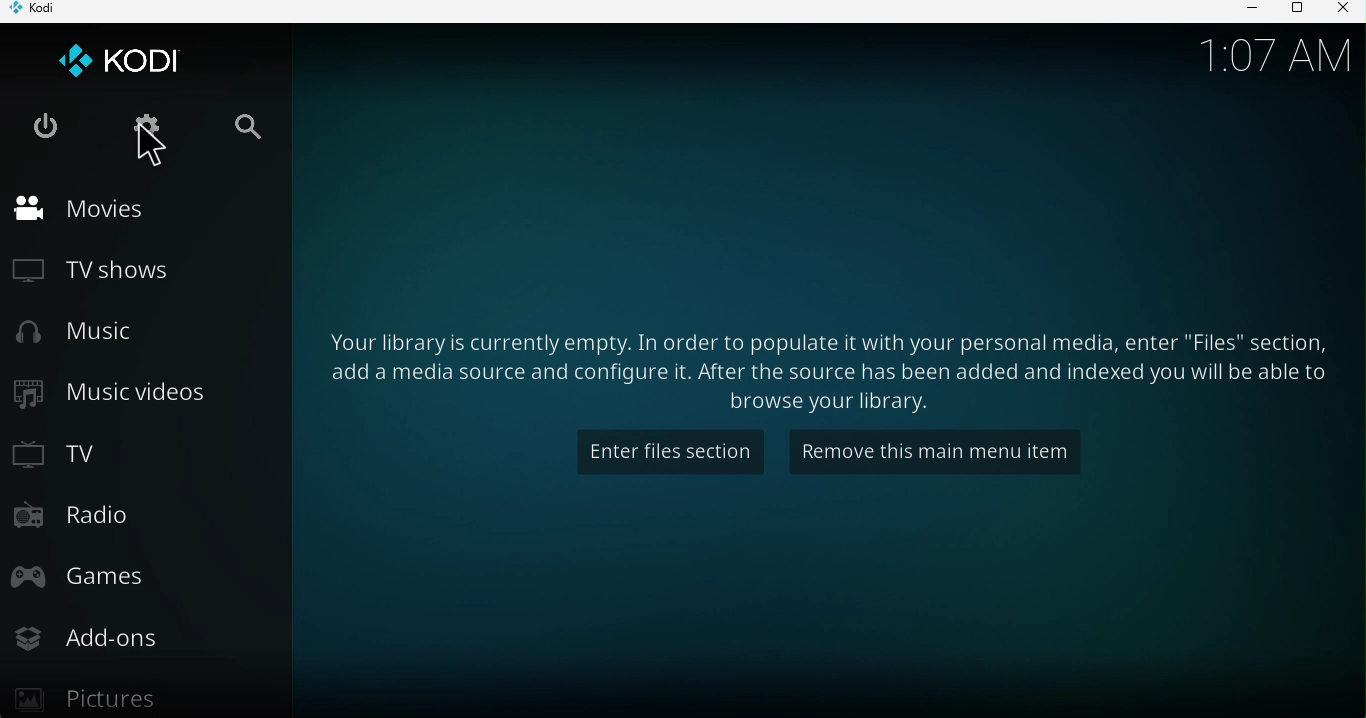 This screenshot has height=718, width=1366. What do you see at coordinates (1340, 11) in the screenshot?
I see `Close` at bounding box center [1340, 11].